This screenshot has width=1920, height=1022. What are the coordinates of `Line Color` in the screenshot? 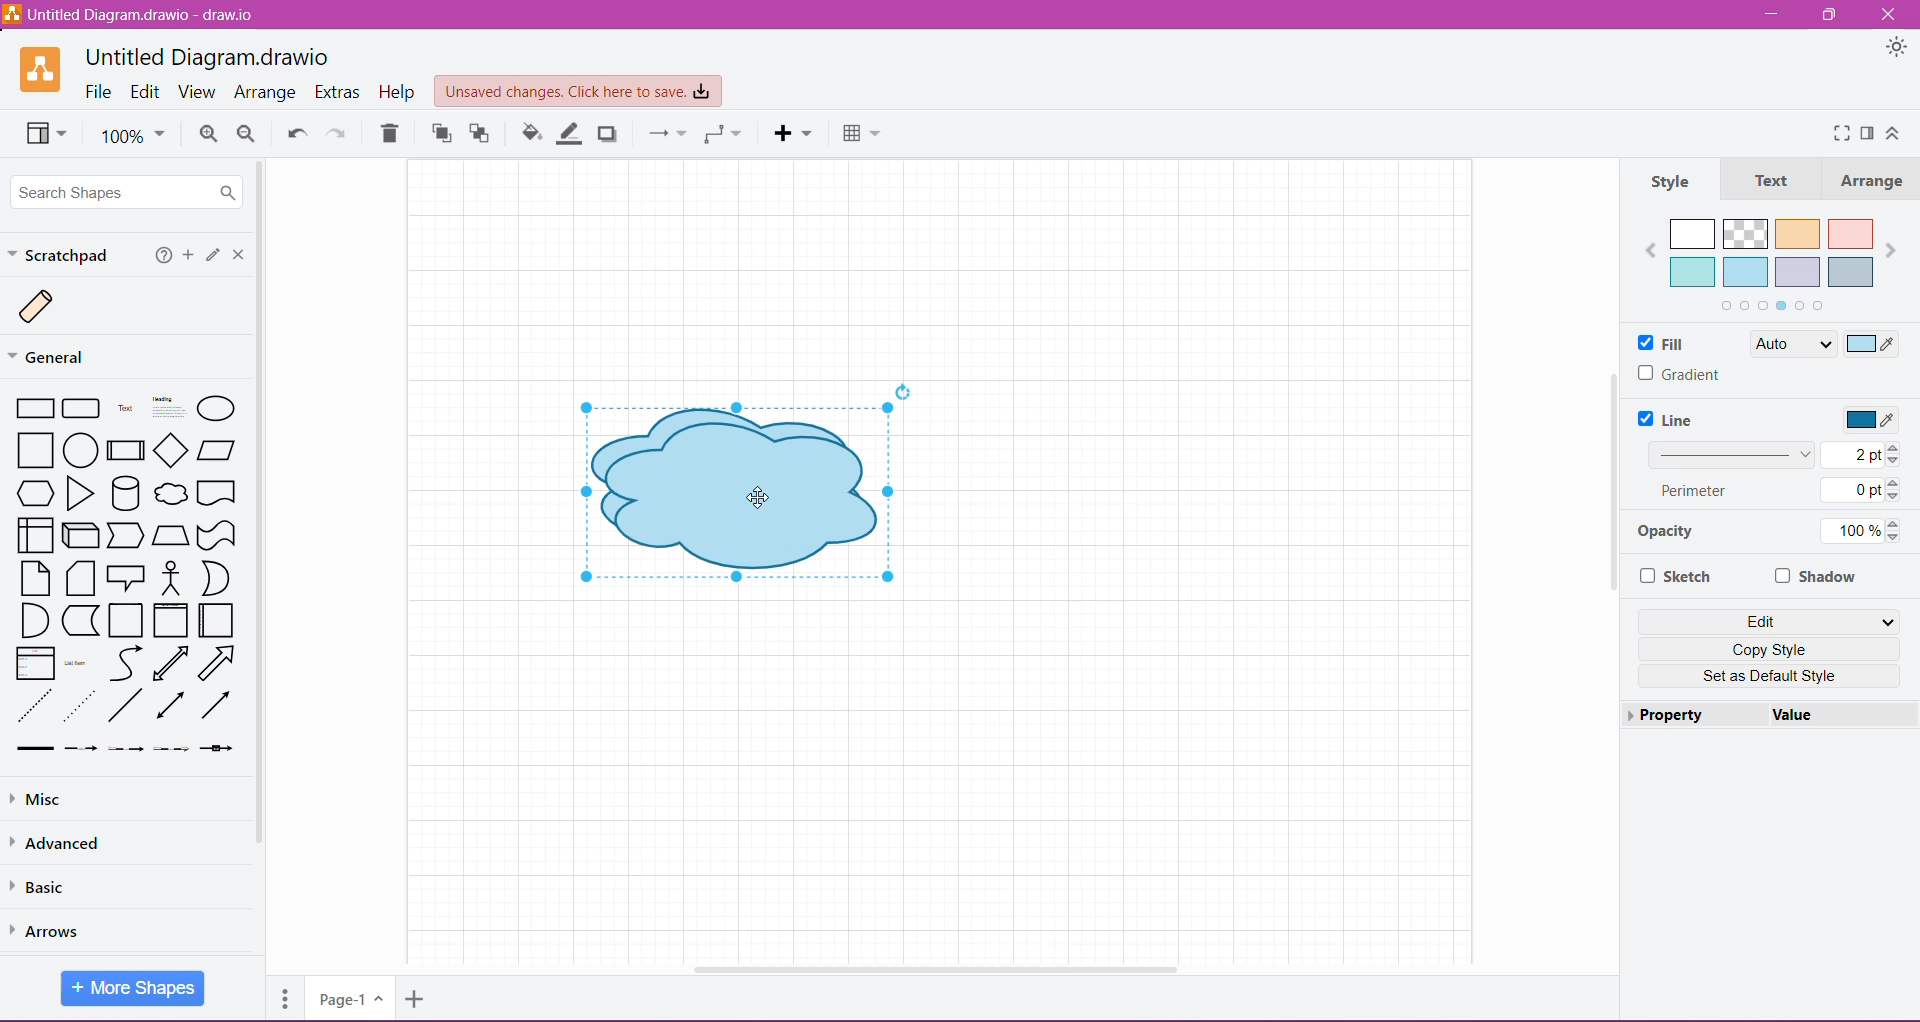 It's located at (570, 134).